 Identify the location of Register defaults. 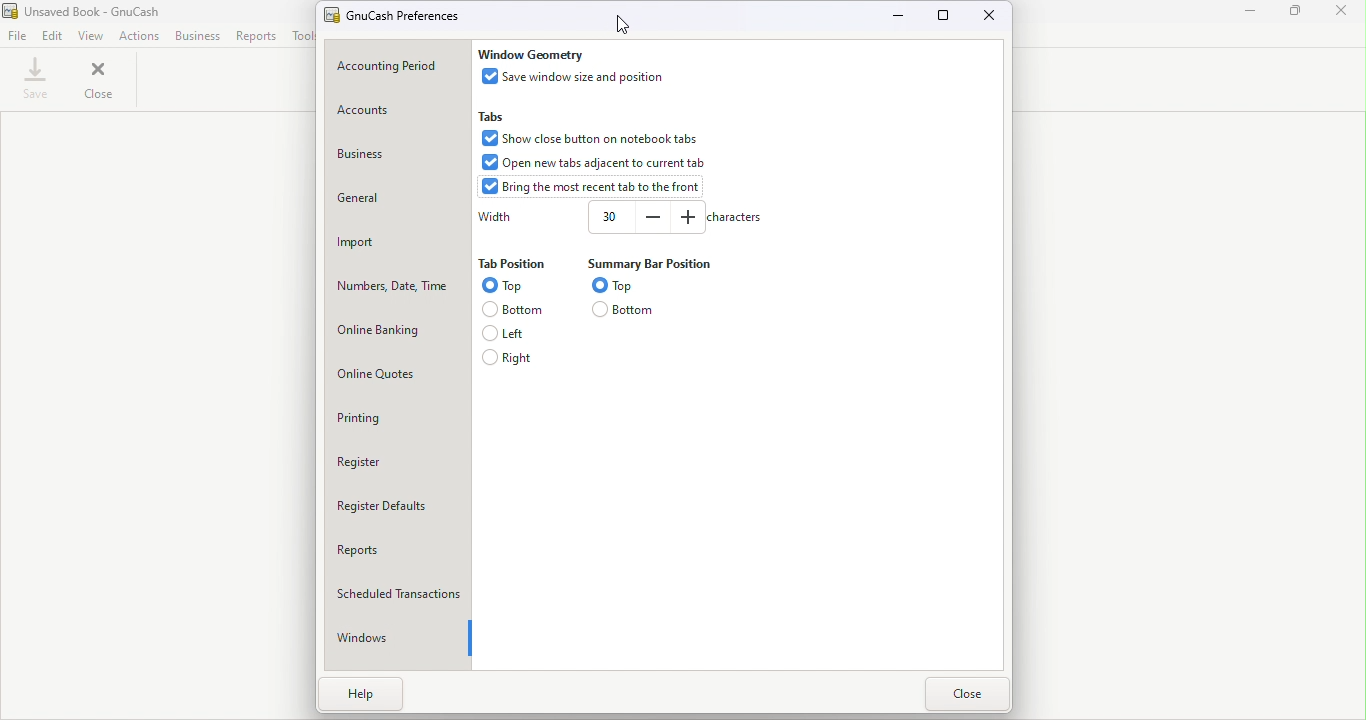
(400, 504).